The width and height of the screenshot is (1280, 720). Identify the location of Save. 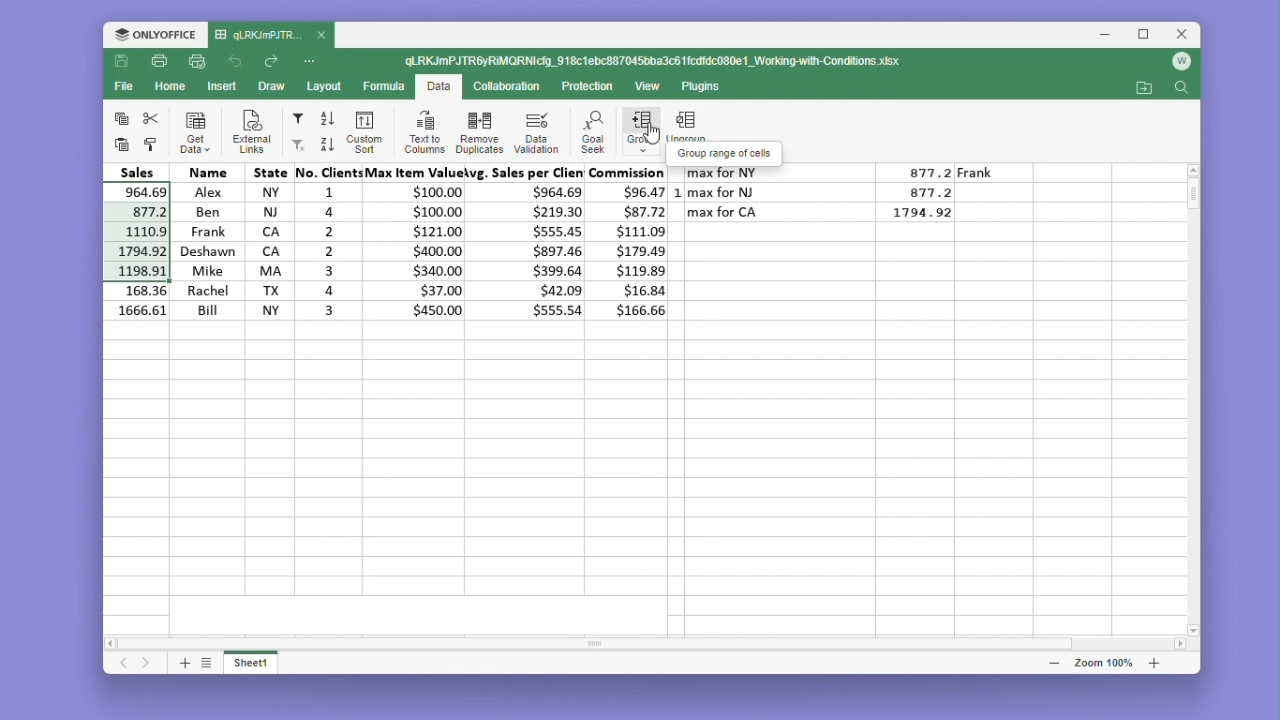
(122, 62).